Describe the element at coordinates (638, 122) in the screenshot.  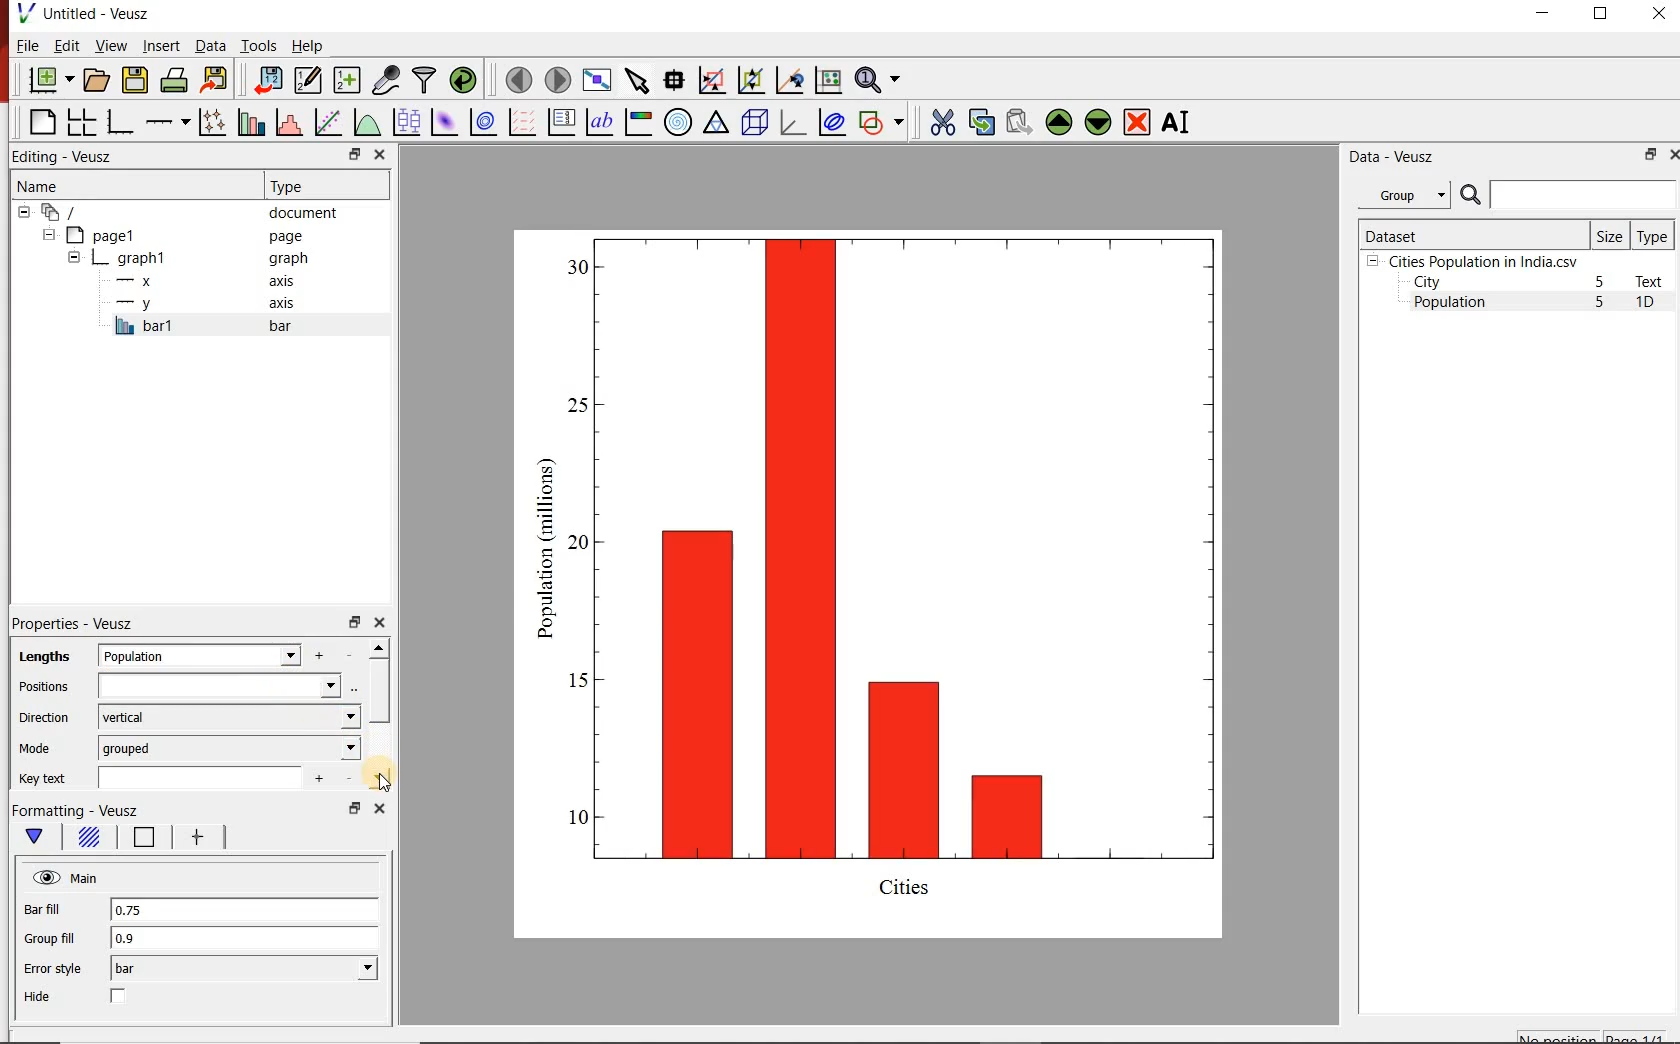
I see `image color bar` at that location.